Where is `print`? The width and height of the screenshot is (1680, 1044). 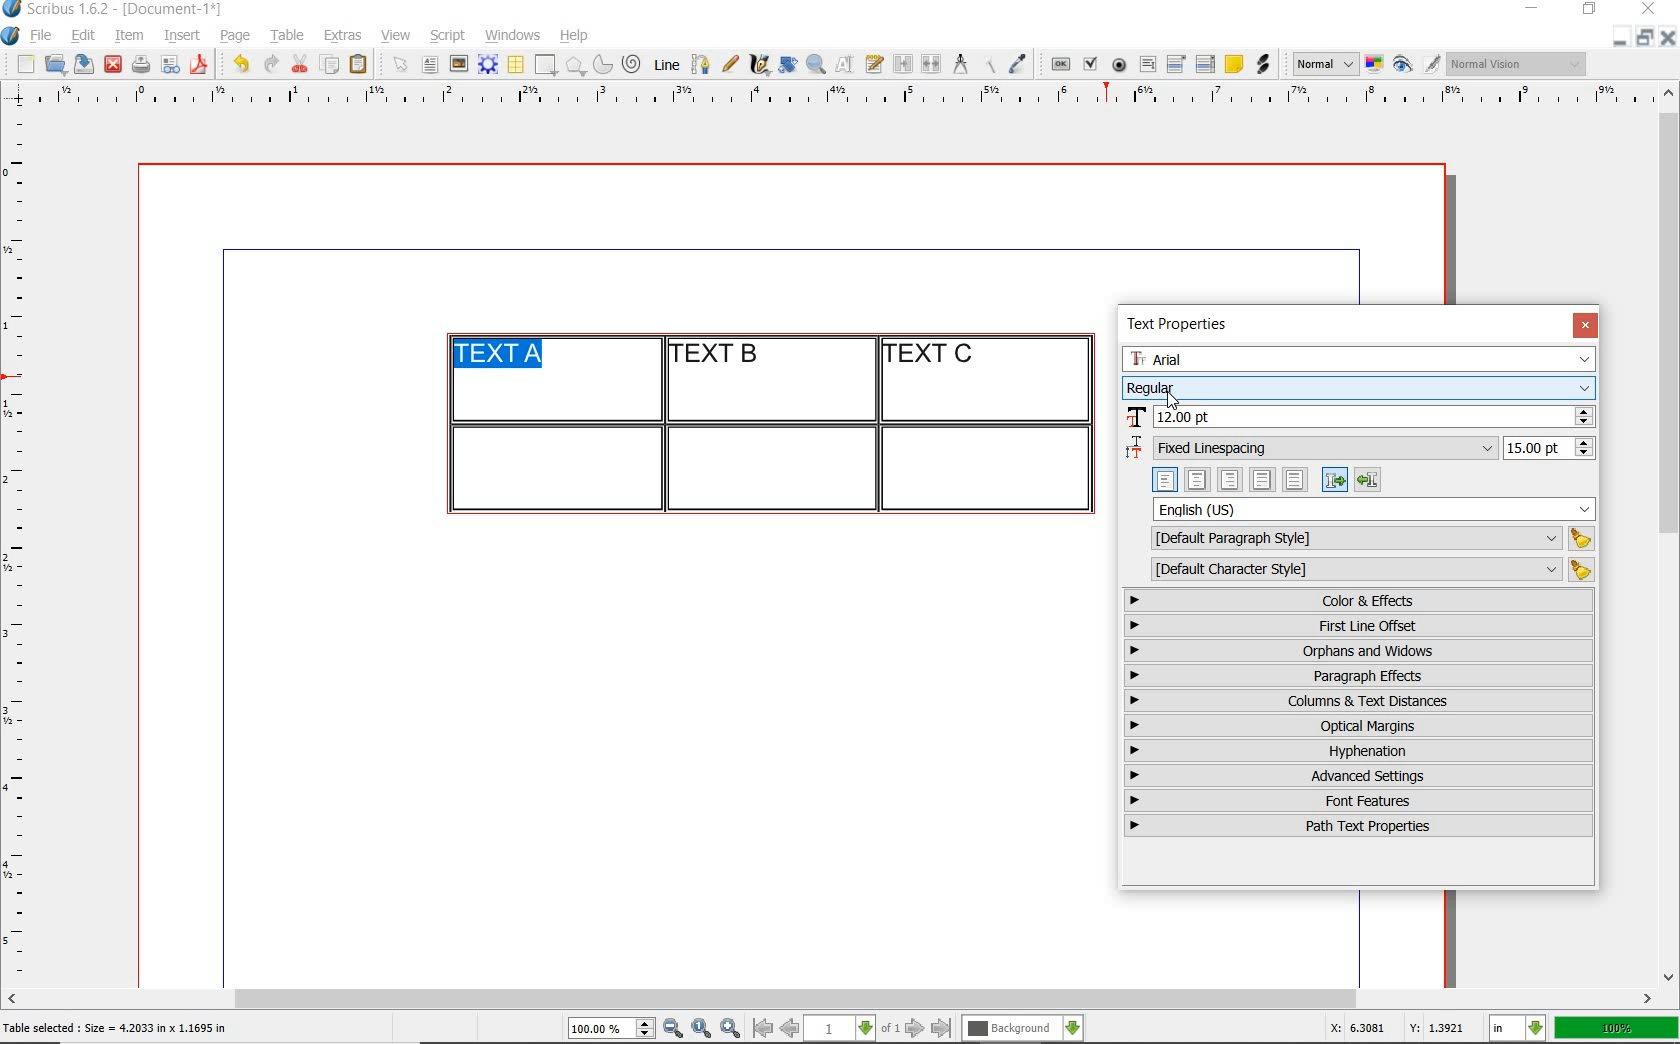
print is located at coordinates (140, 64).